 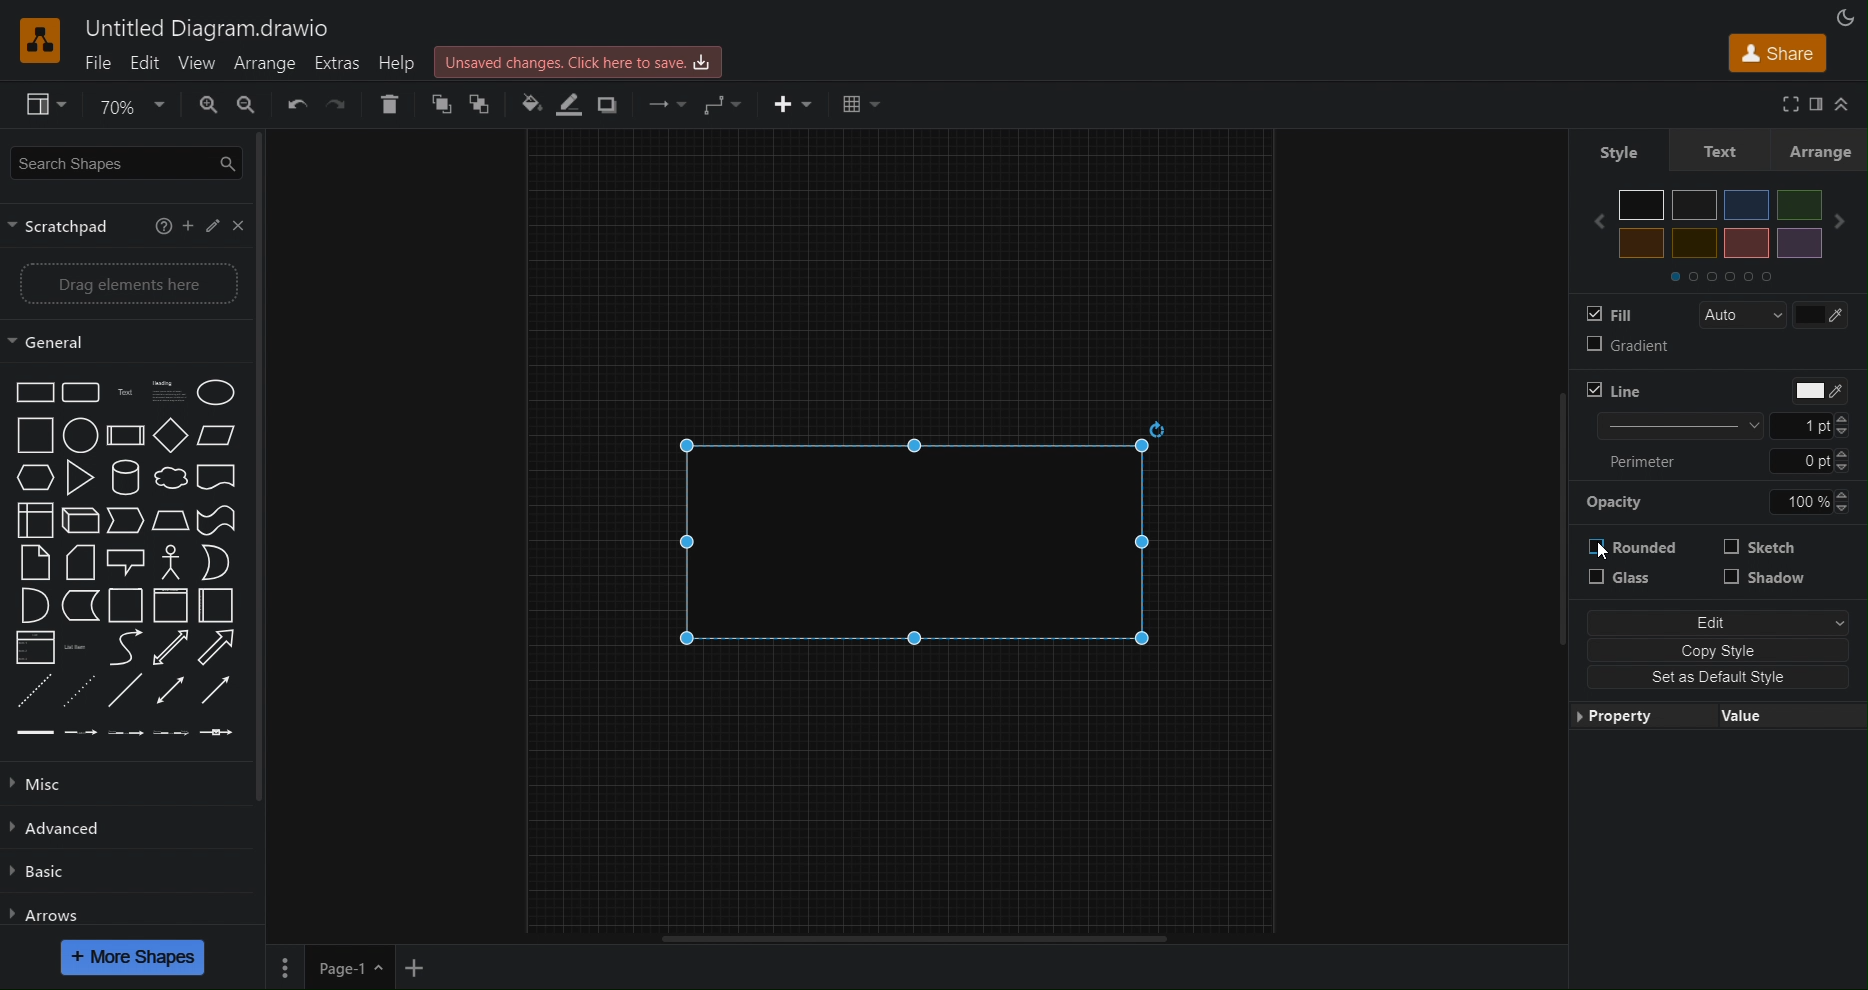 I want to click on Text, so click(x=1725, y=150).